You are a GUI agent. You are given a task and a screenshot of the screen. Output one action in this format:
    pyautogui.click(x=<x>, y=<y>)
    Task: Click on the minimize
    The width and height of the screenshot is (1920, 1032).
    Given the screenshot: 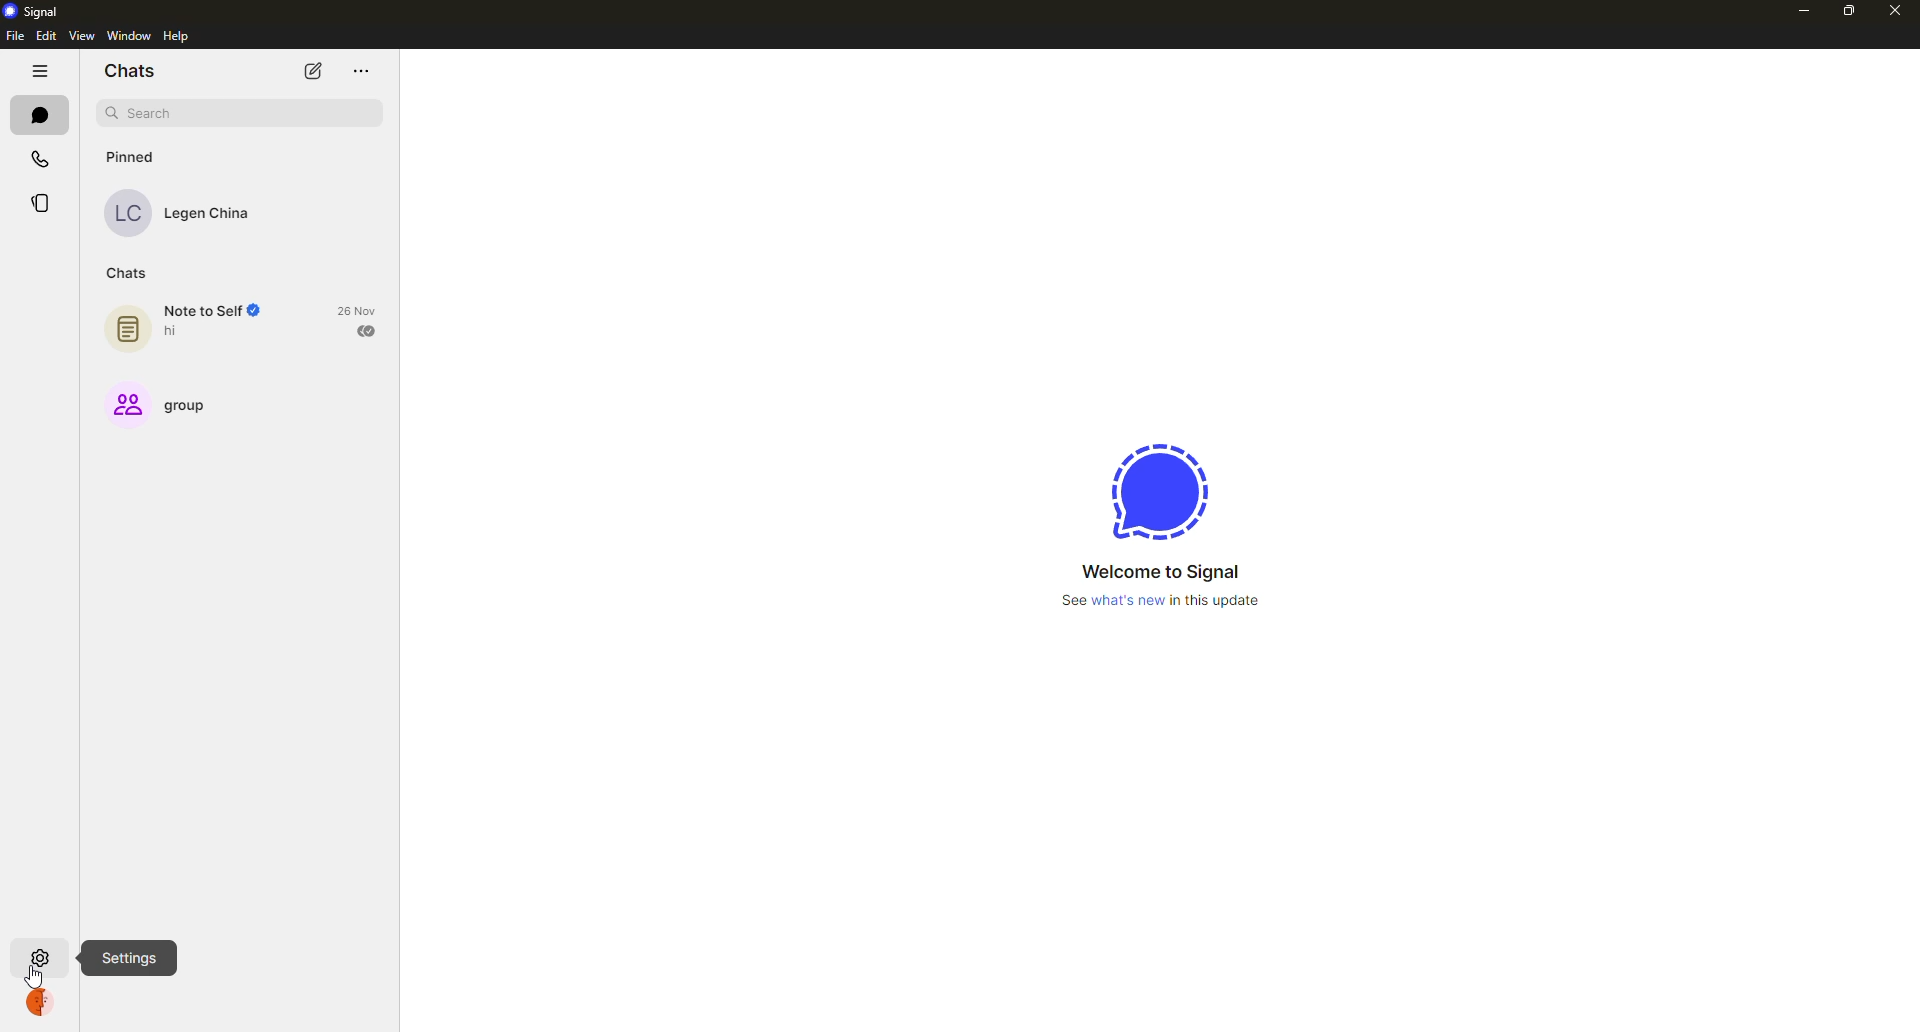 What is the action you would take?
    pyautogui.click(x=1798, y=10)
    